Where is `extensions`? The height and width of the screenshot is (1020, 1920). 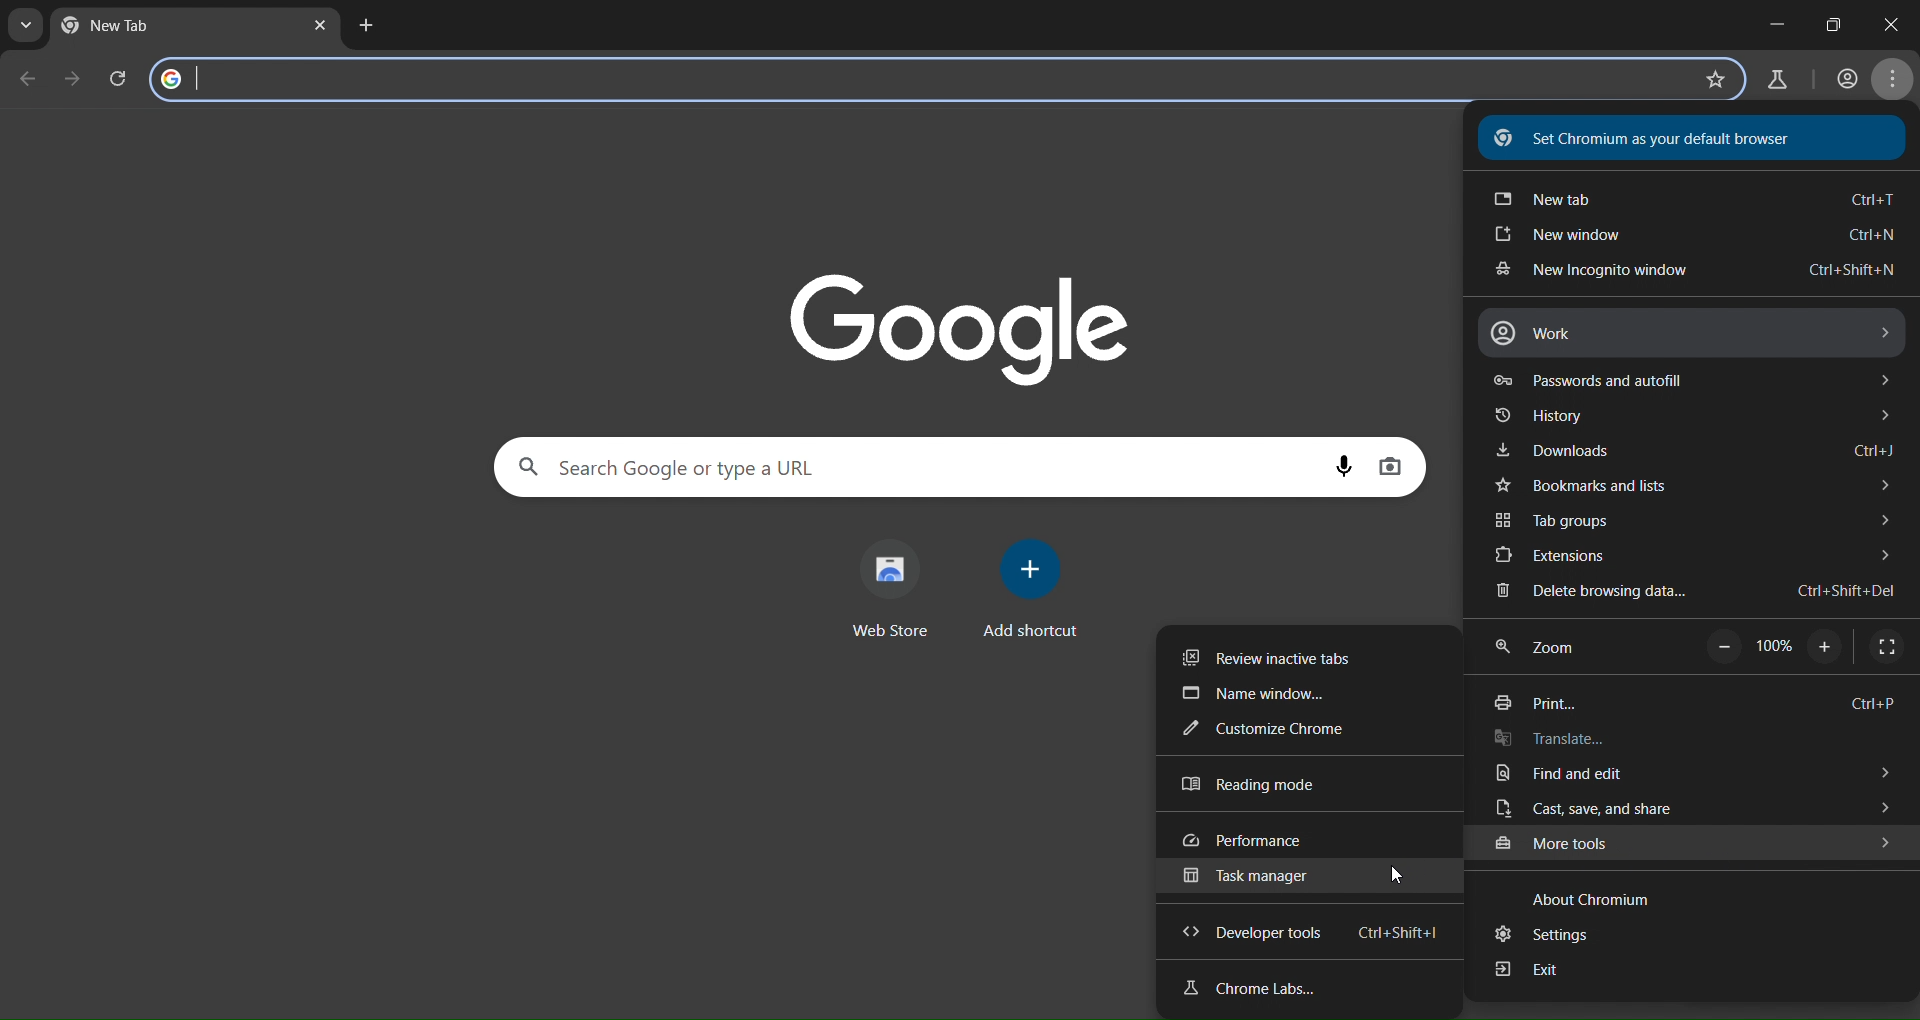 extensions is located at coordinates (1695, 556).